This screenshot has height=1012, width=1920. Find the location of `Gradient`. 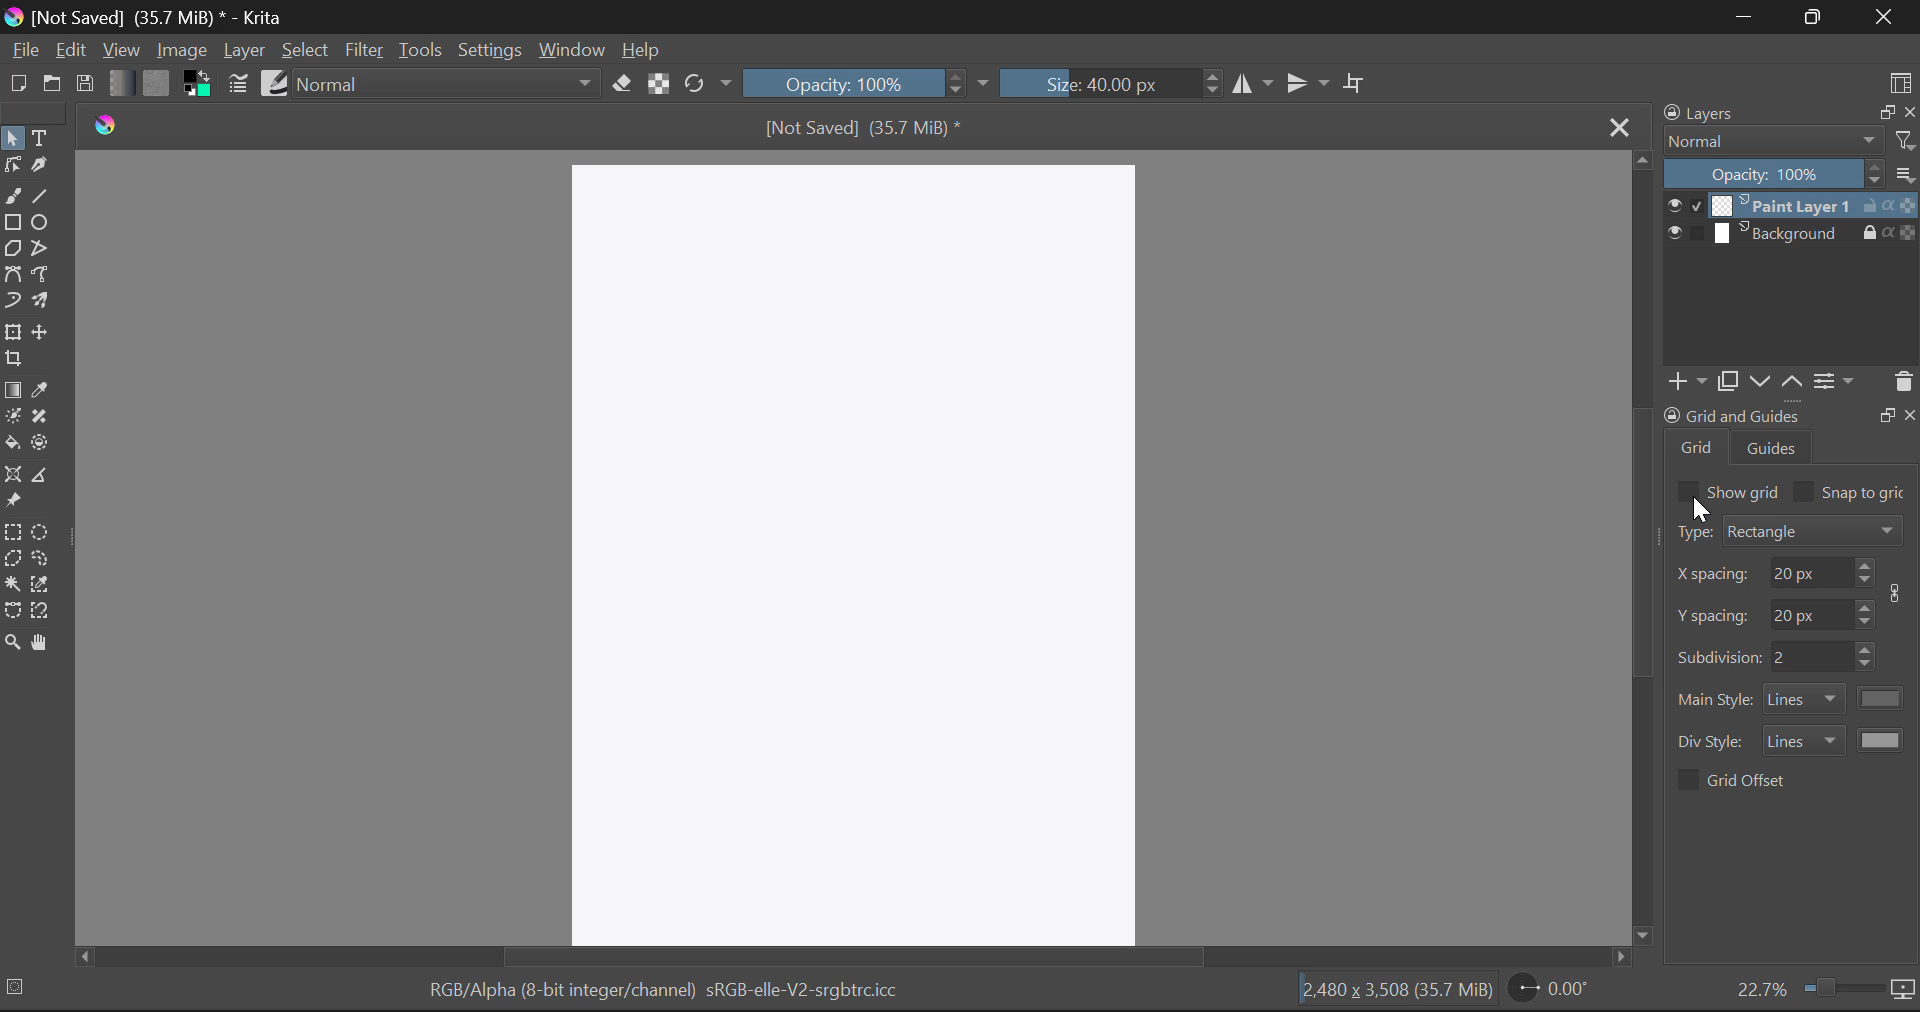

Gradient is located at coordinates (119, 81).